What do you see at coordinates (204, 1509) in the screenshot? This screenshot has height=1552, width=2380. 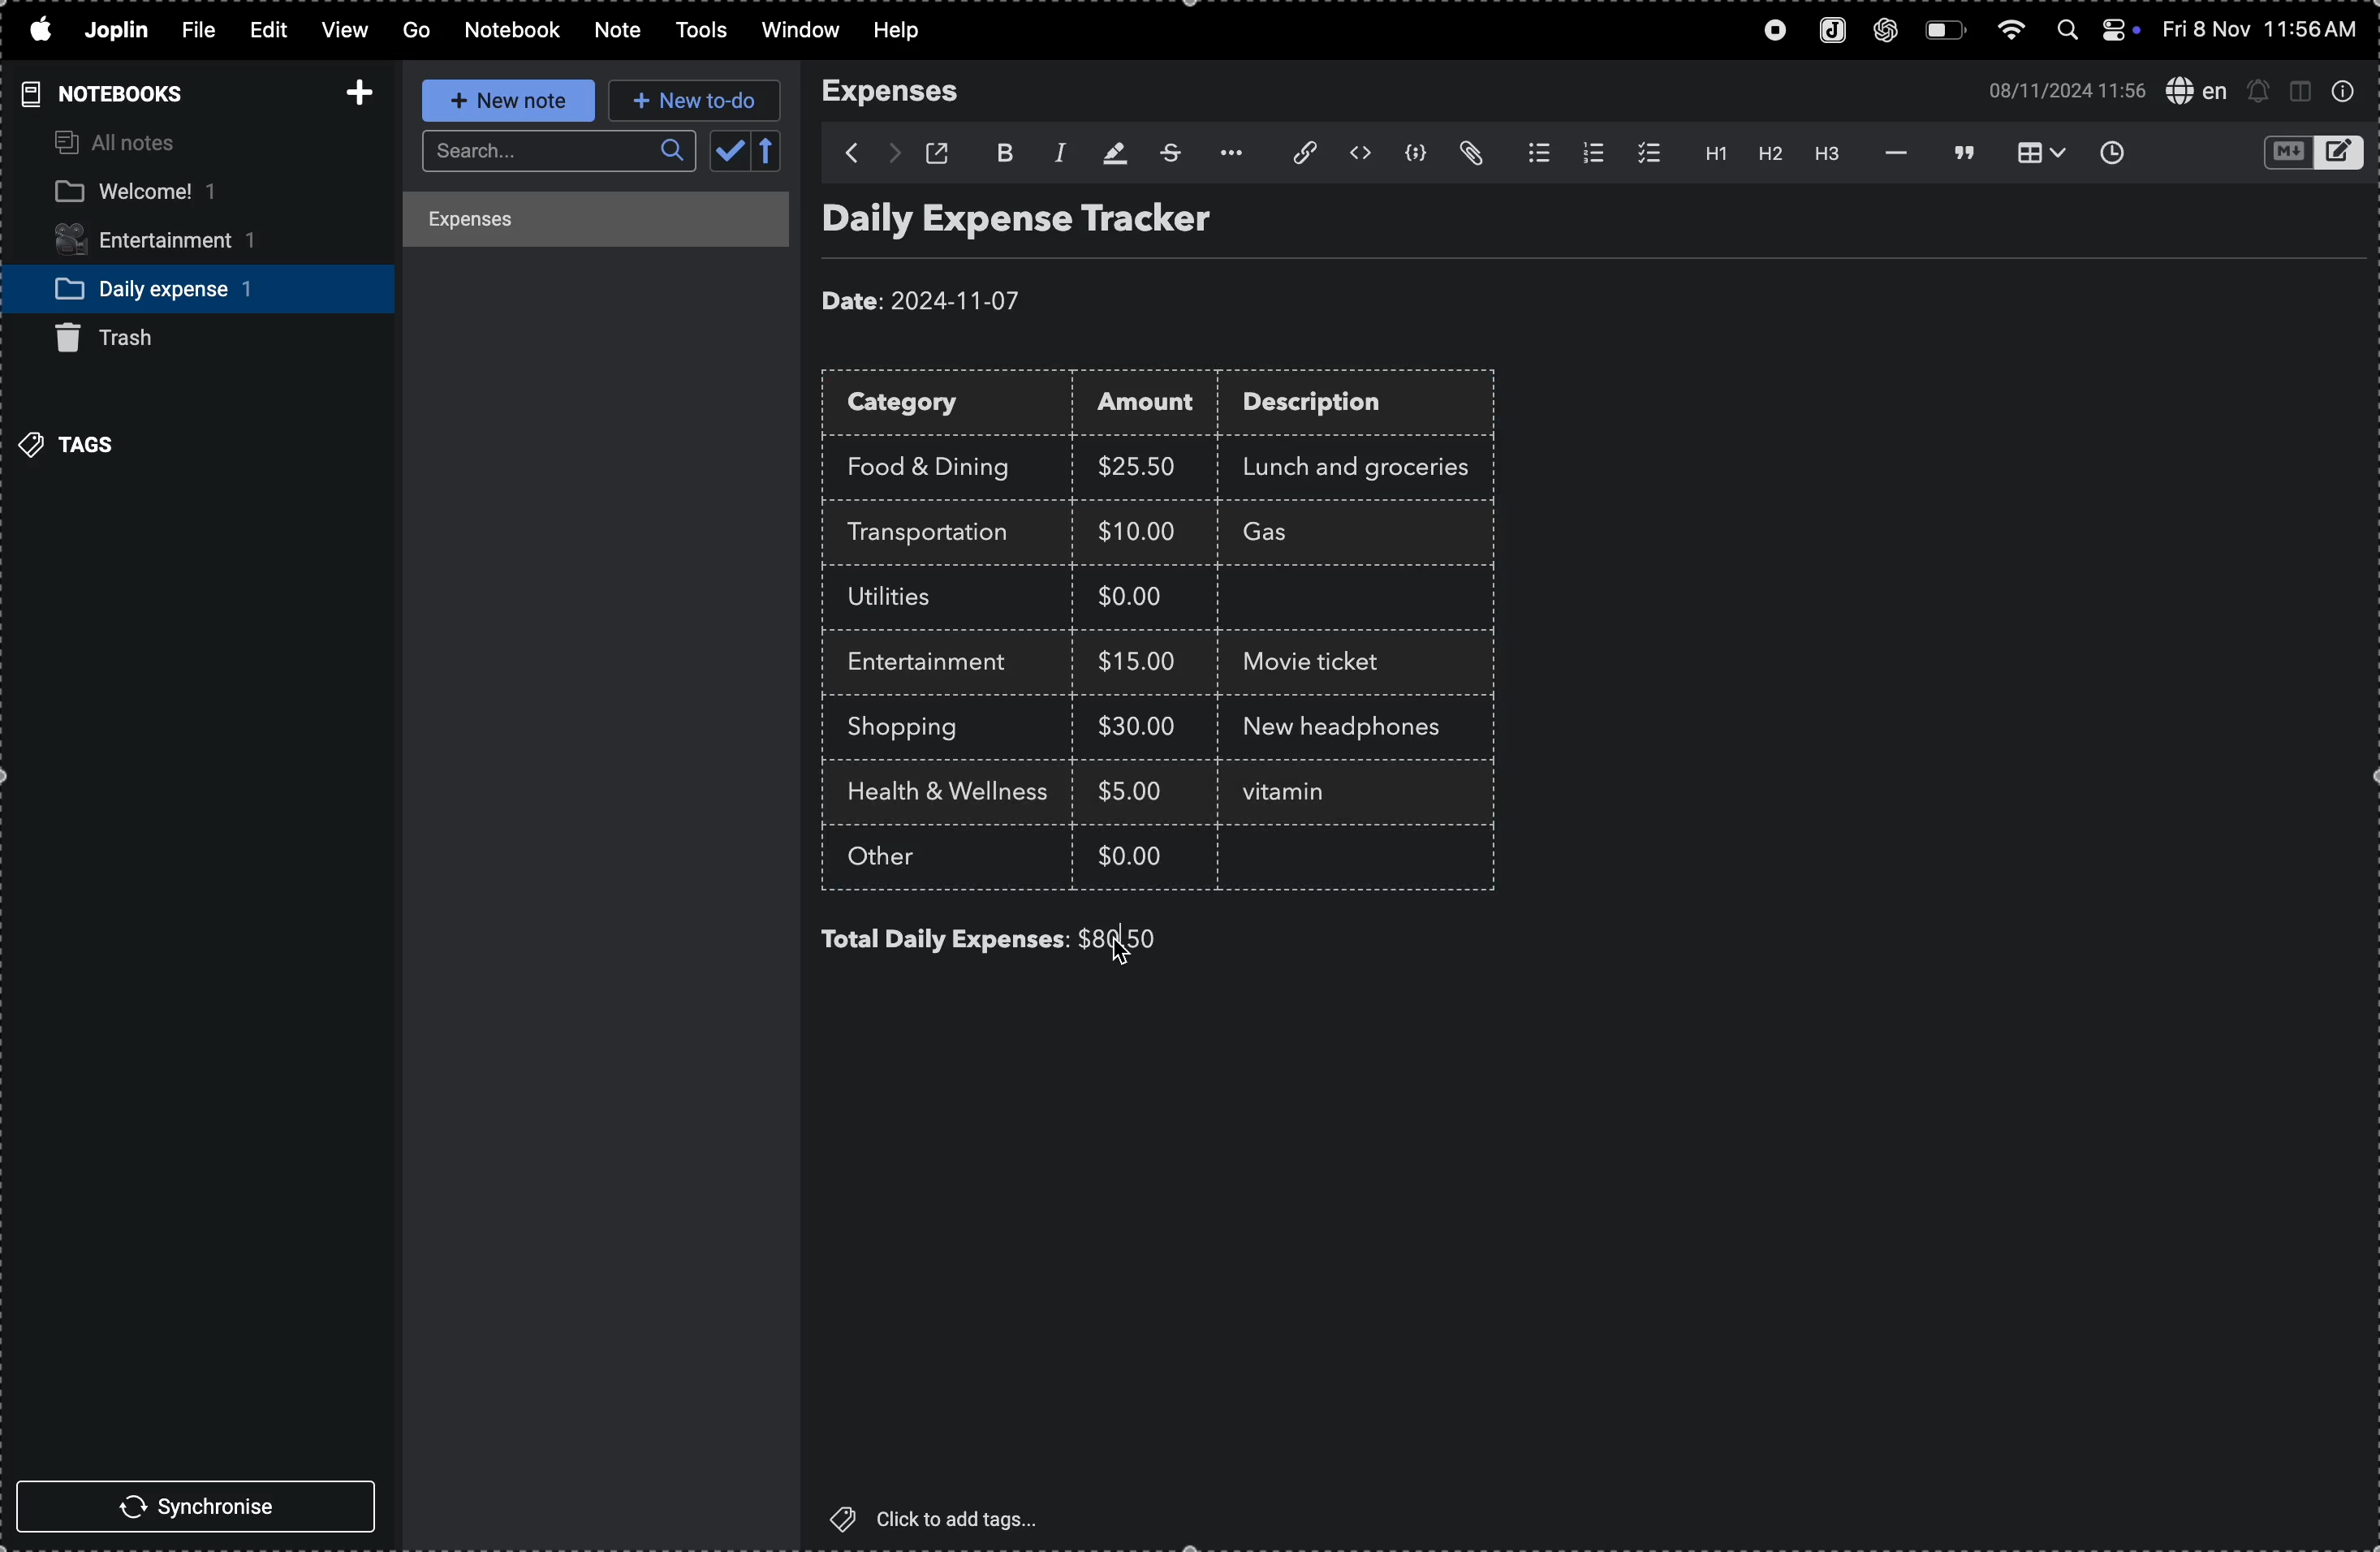 I see `synchronise` at bounding box center [204, 1509].